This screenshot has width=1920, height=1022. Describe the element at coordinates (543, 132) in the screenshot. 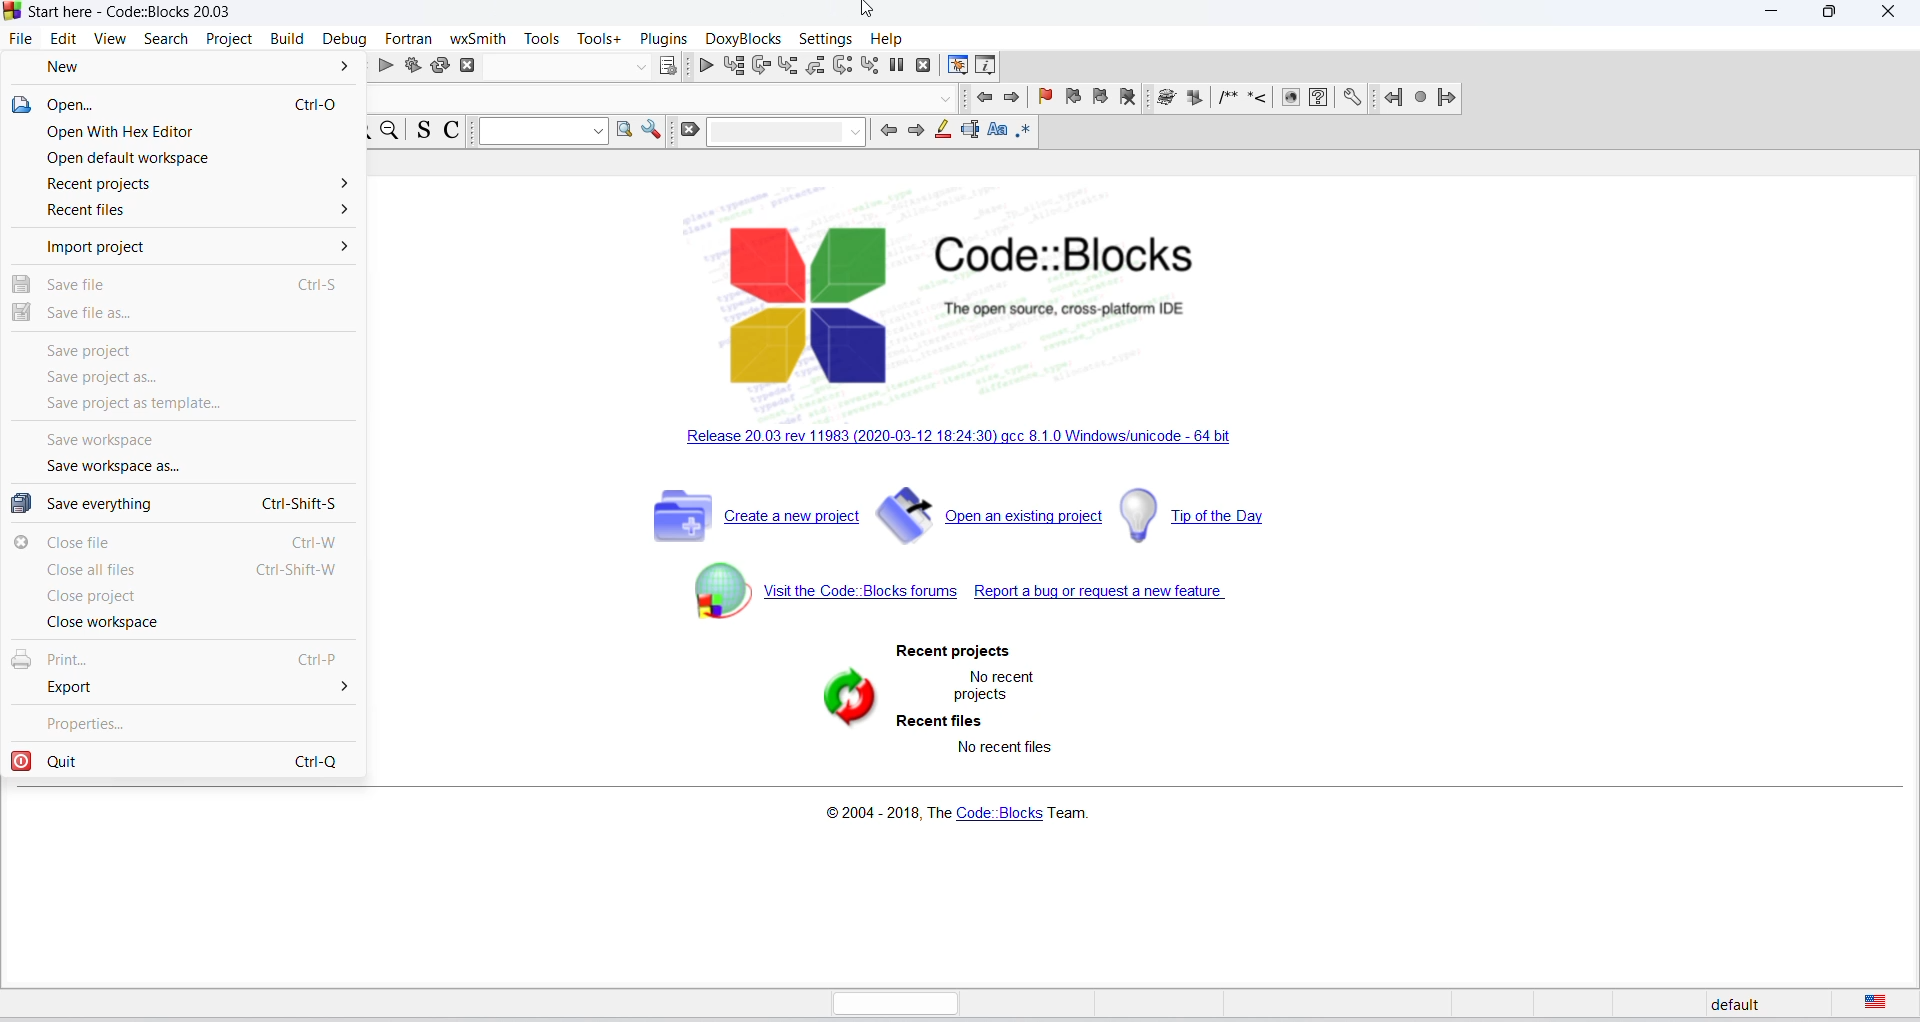

I see `dropdown` at that location.